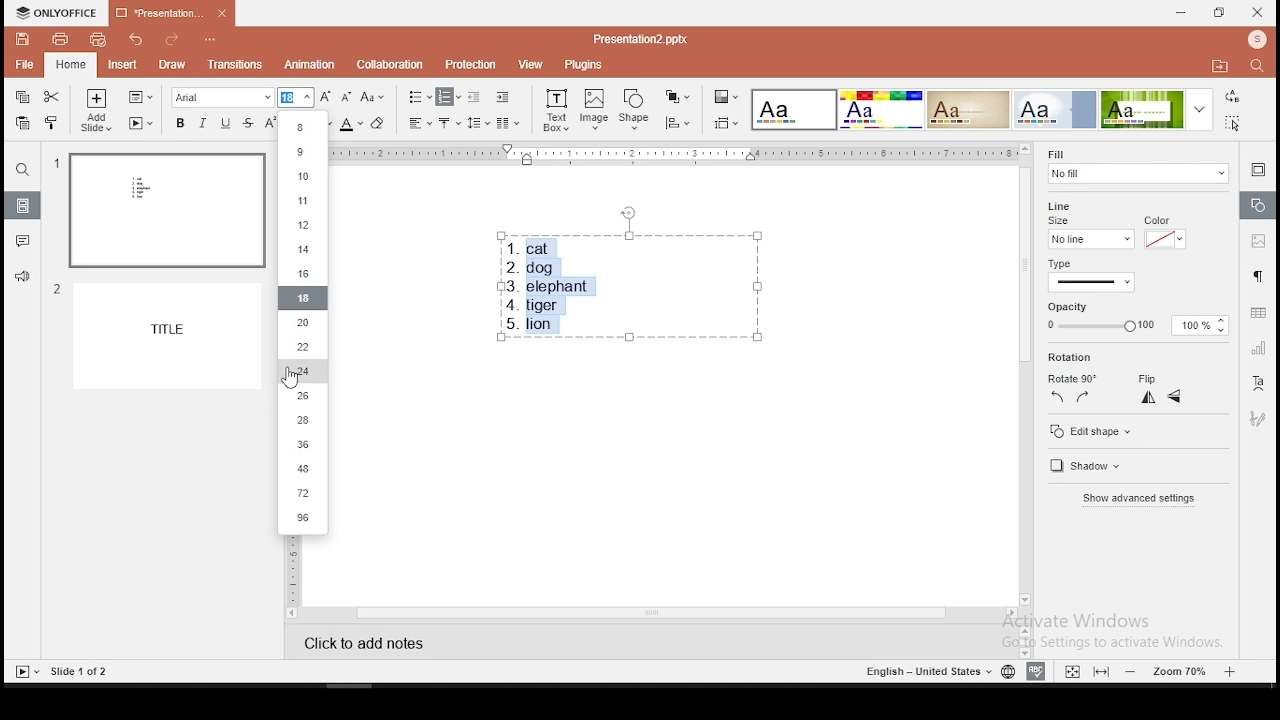  I want to click on image, so click(594, 110).